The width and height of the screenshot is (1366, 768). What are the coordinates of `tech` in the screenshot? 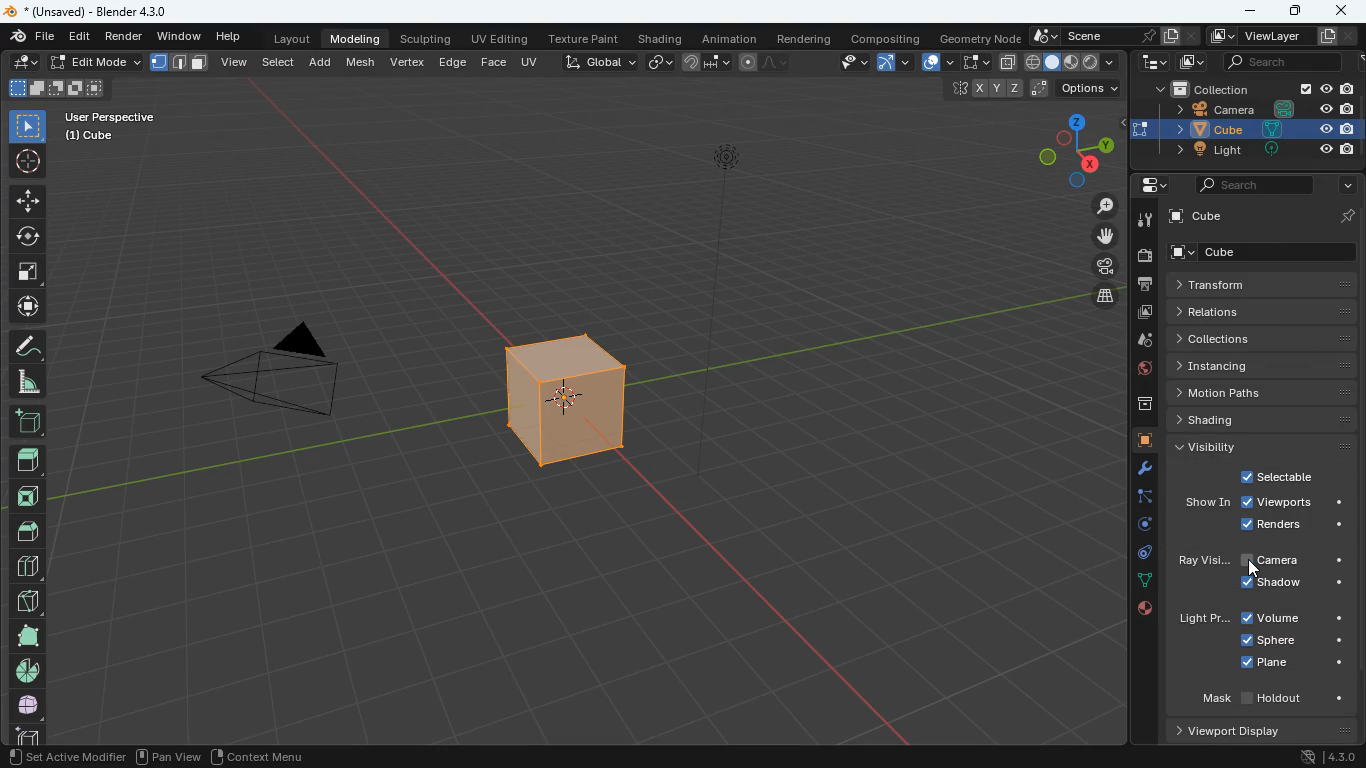 It's located at (1153, 62).